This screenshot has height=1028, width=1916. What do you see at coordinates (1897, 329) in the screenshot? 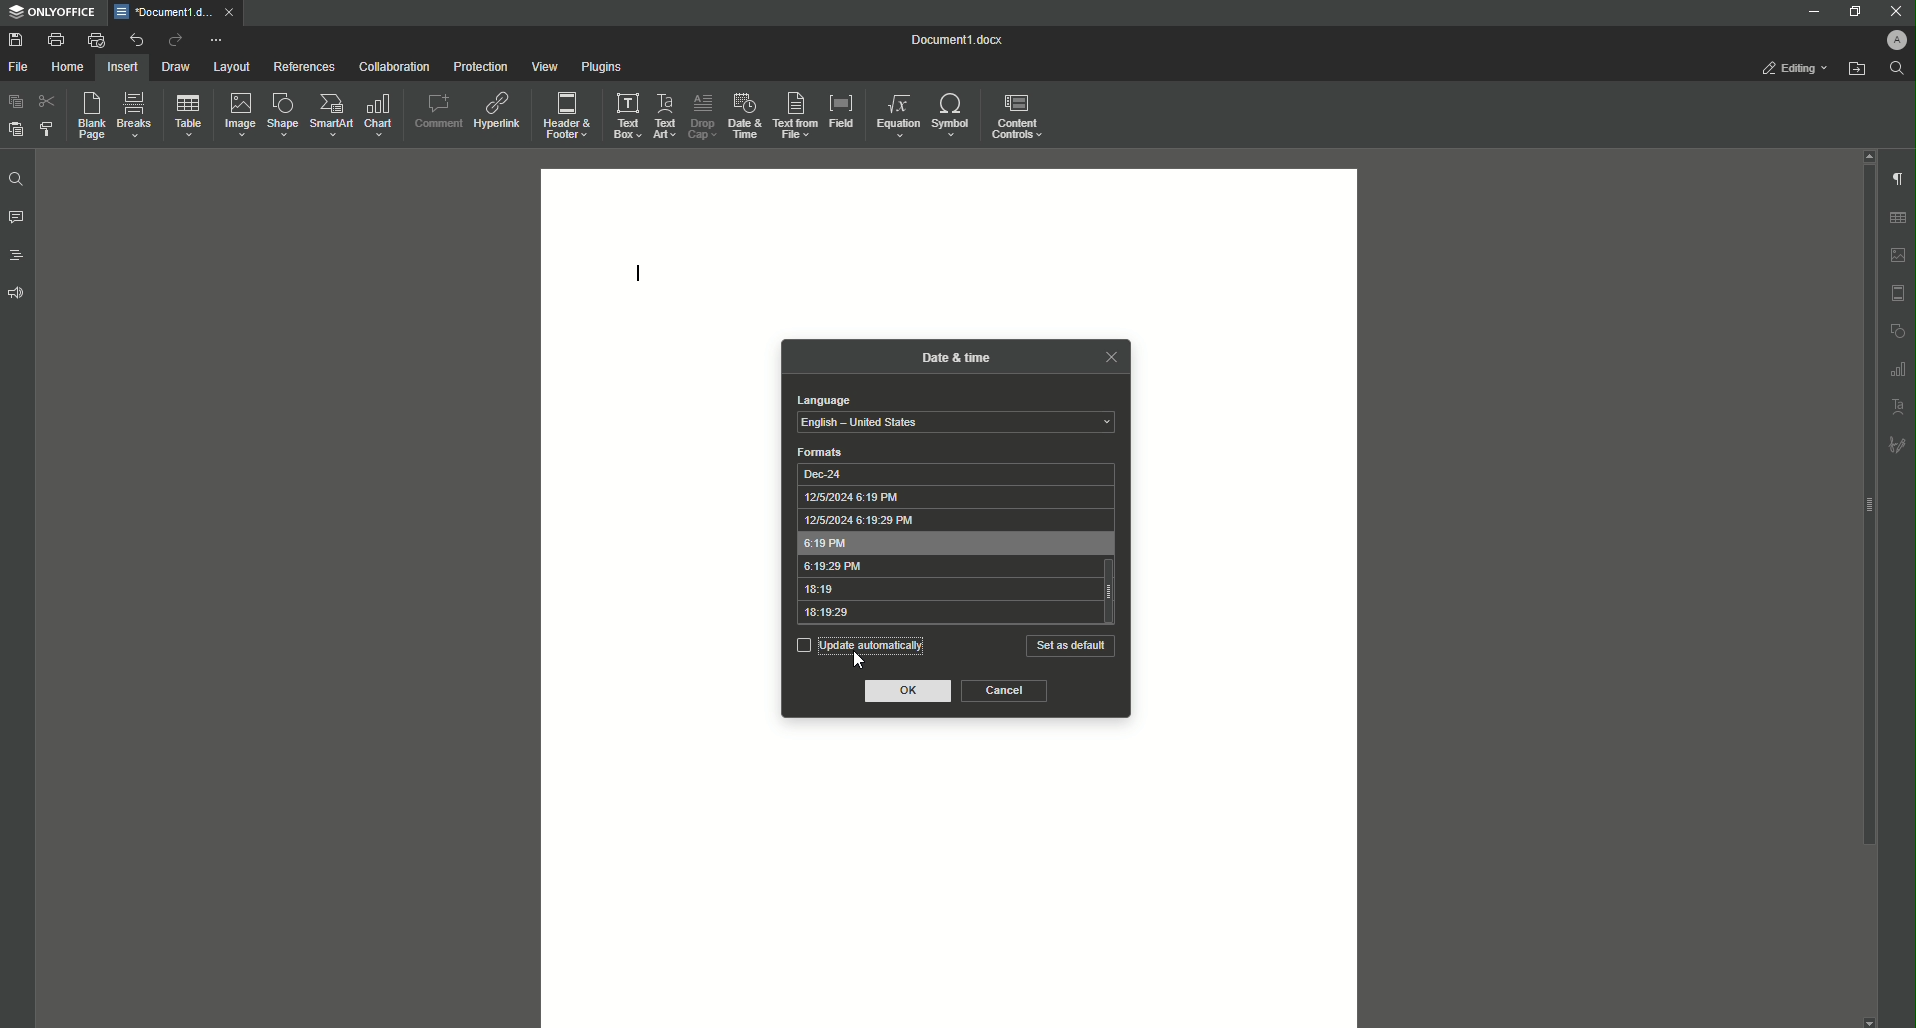
I see `shape settings` at bounding box center [1897, 329].